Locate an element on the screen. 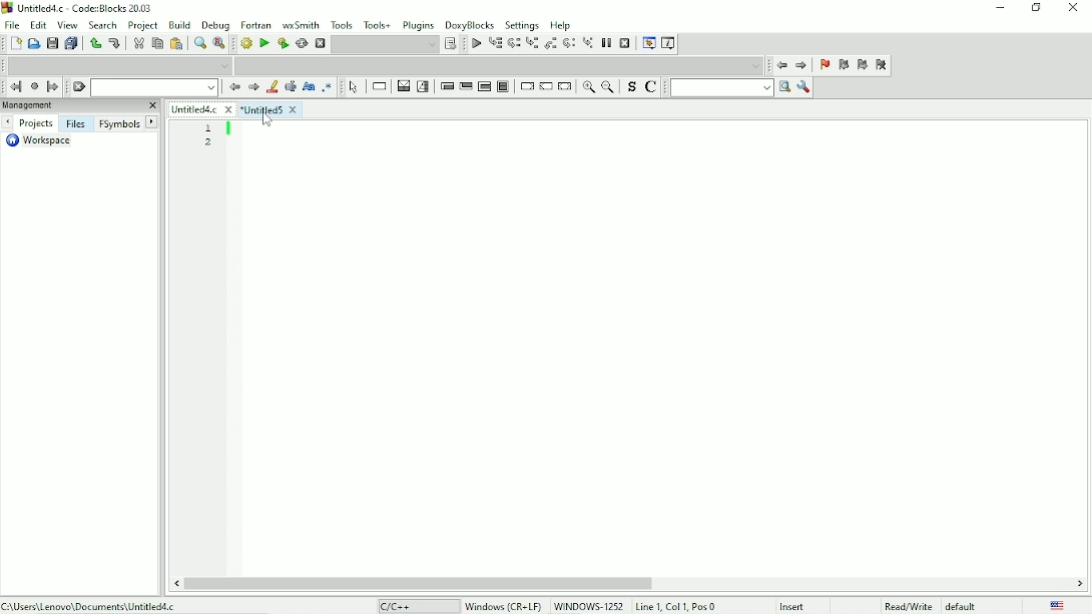  Run is located at coordinates (263, 44).